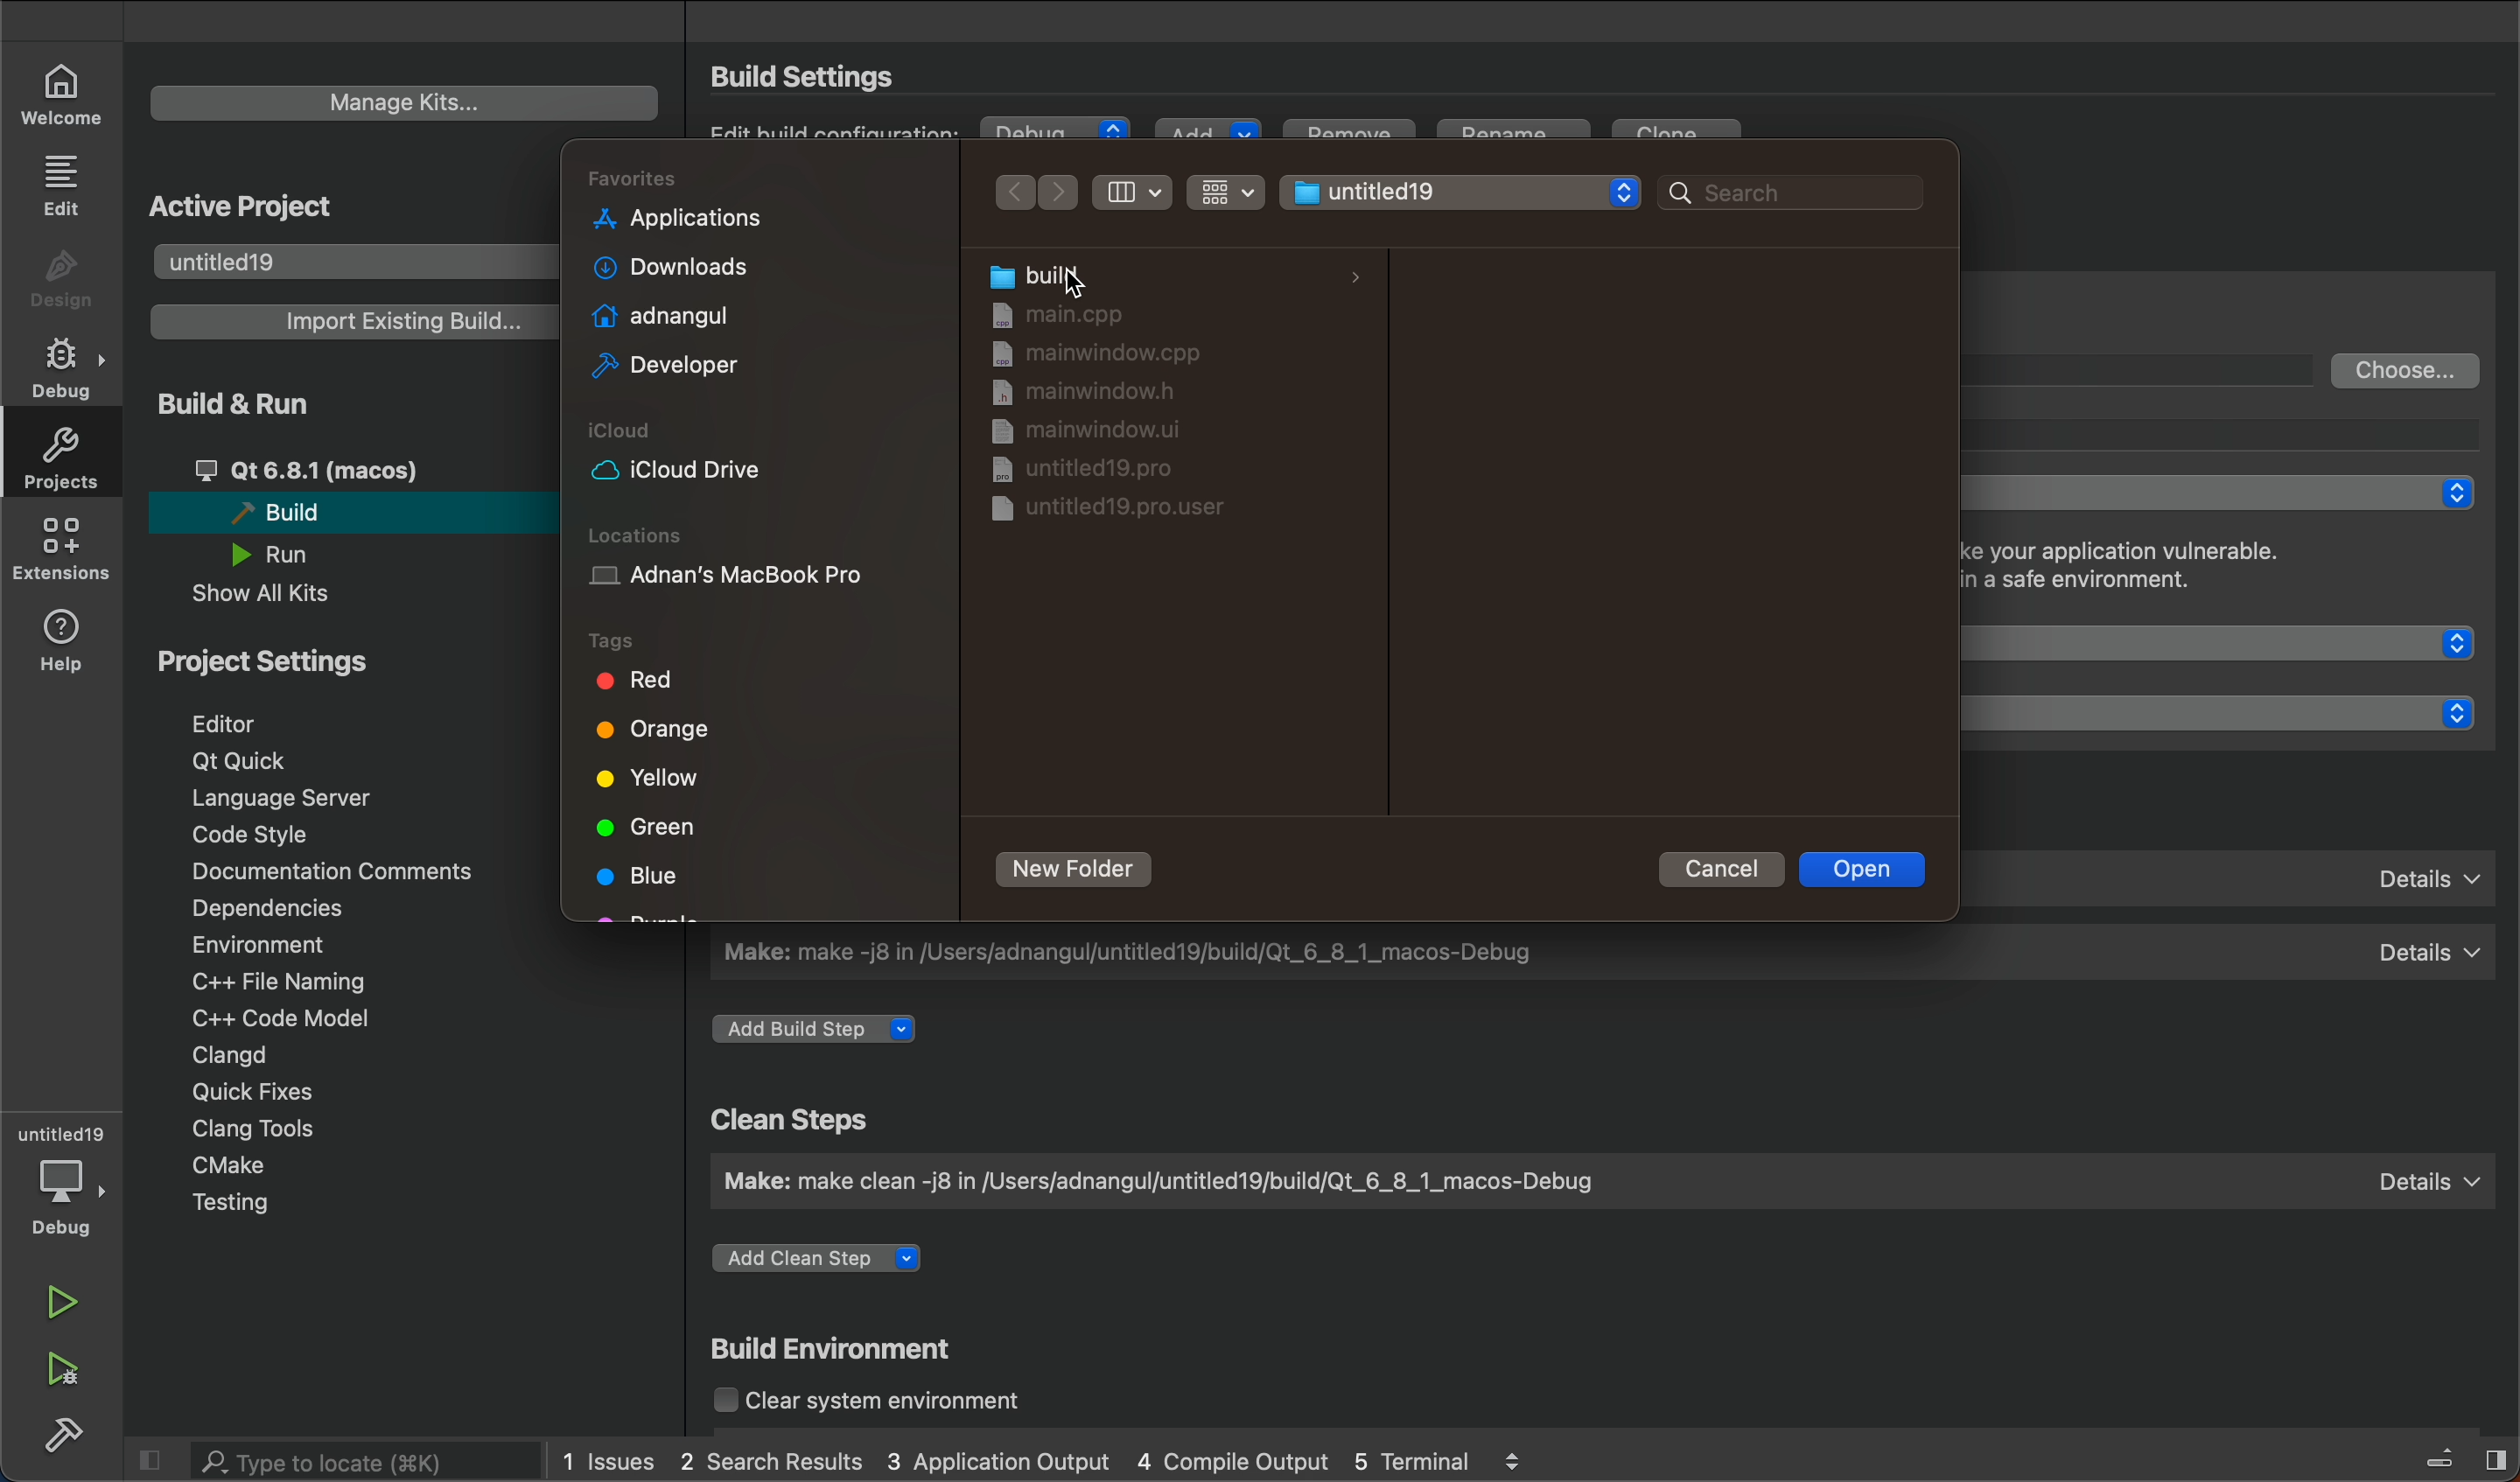 This screenshot has width=2520, height=1482. Describe the element at coordinates (755, 562) in the screenshot. I see `location` at that location.